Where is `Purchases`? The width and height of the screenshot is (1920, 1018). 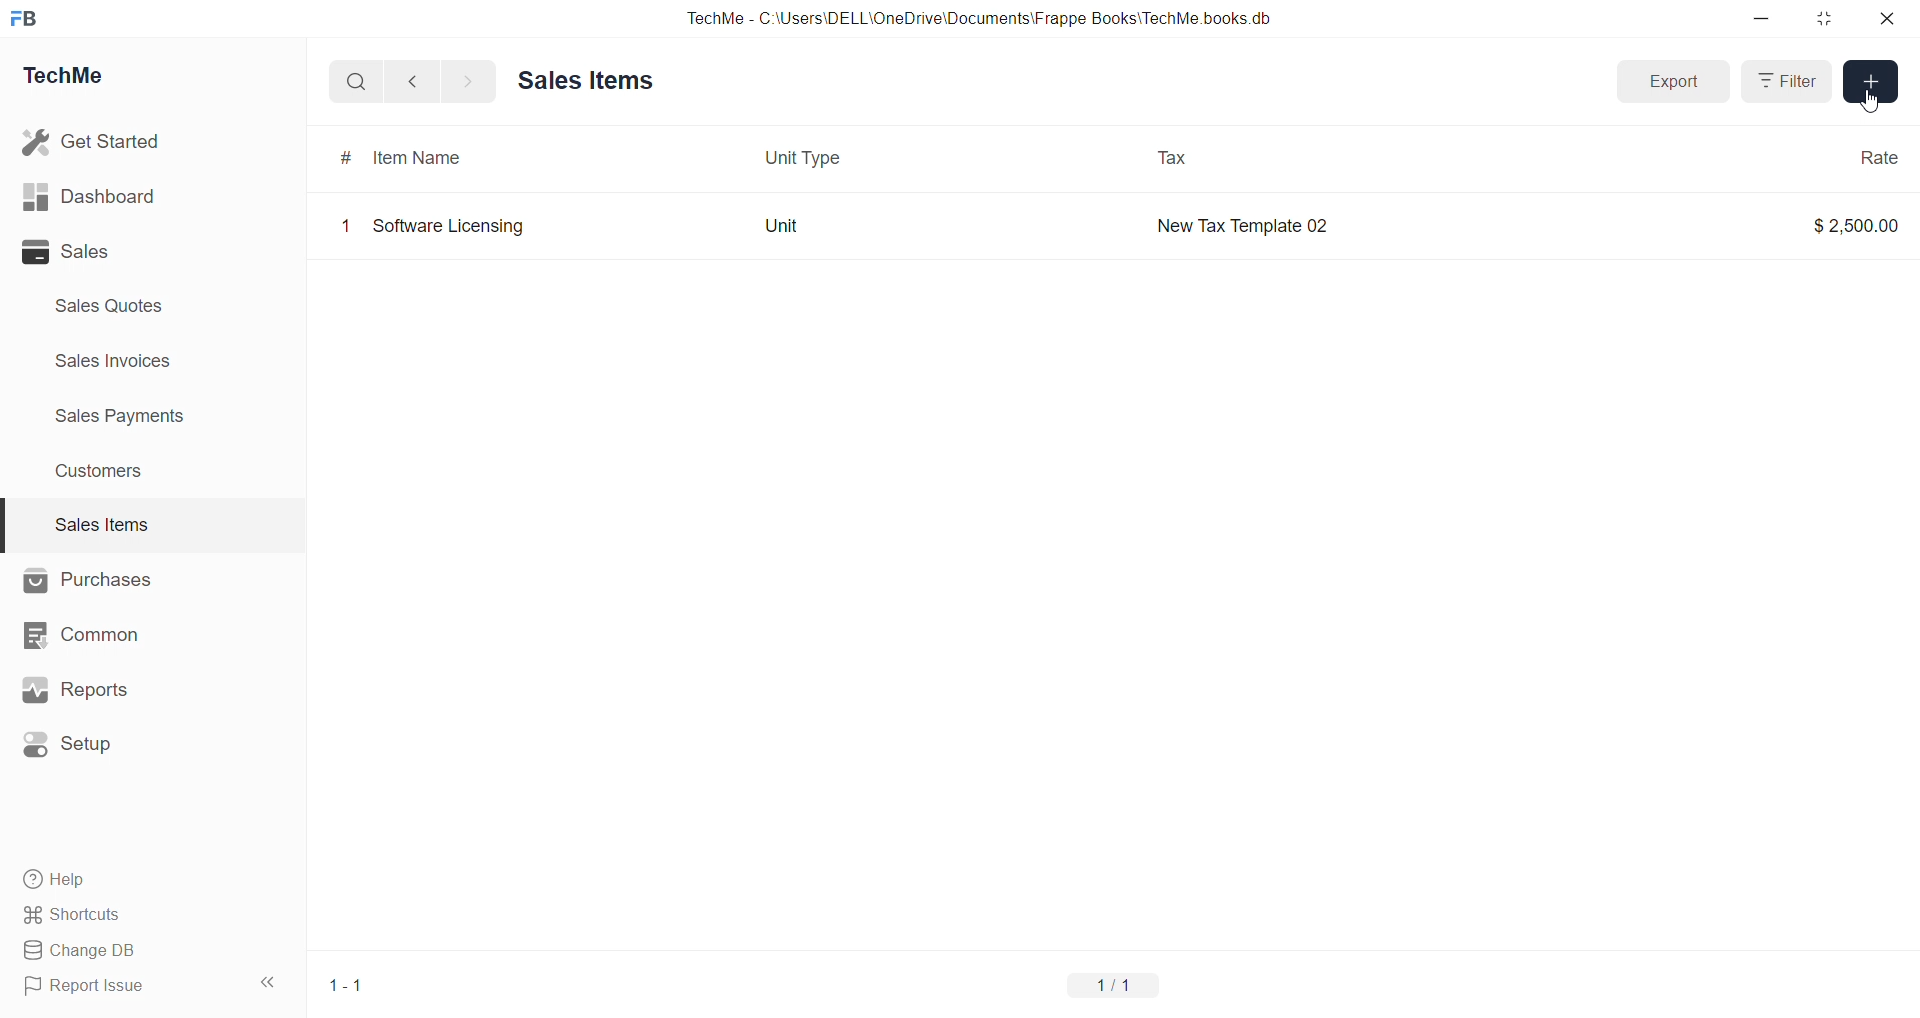
Purchases is located at coordinates (89, 581).